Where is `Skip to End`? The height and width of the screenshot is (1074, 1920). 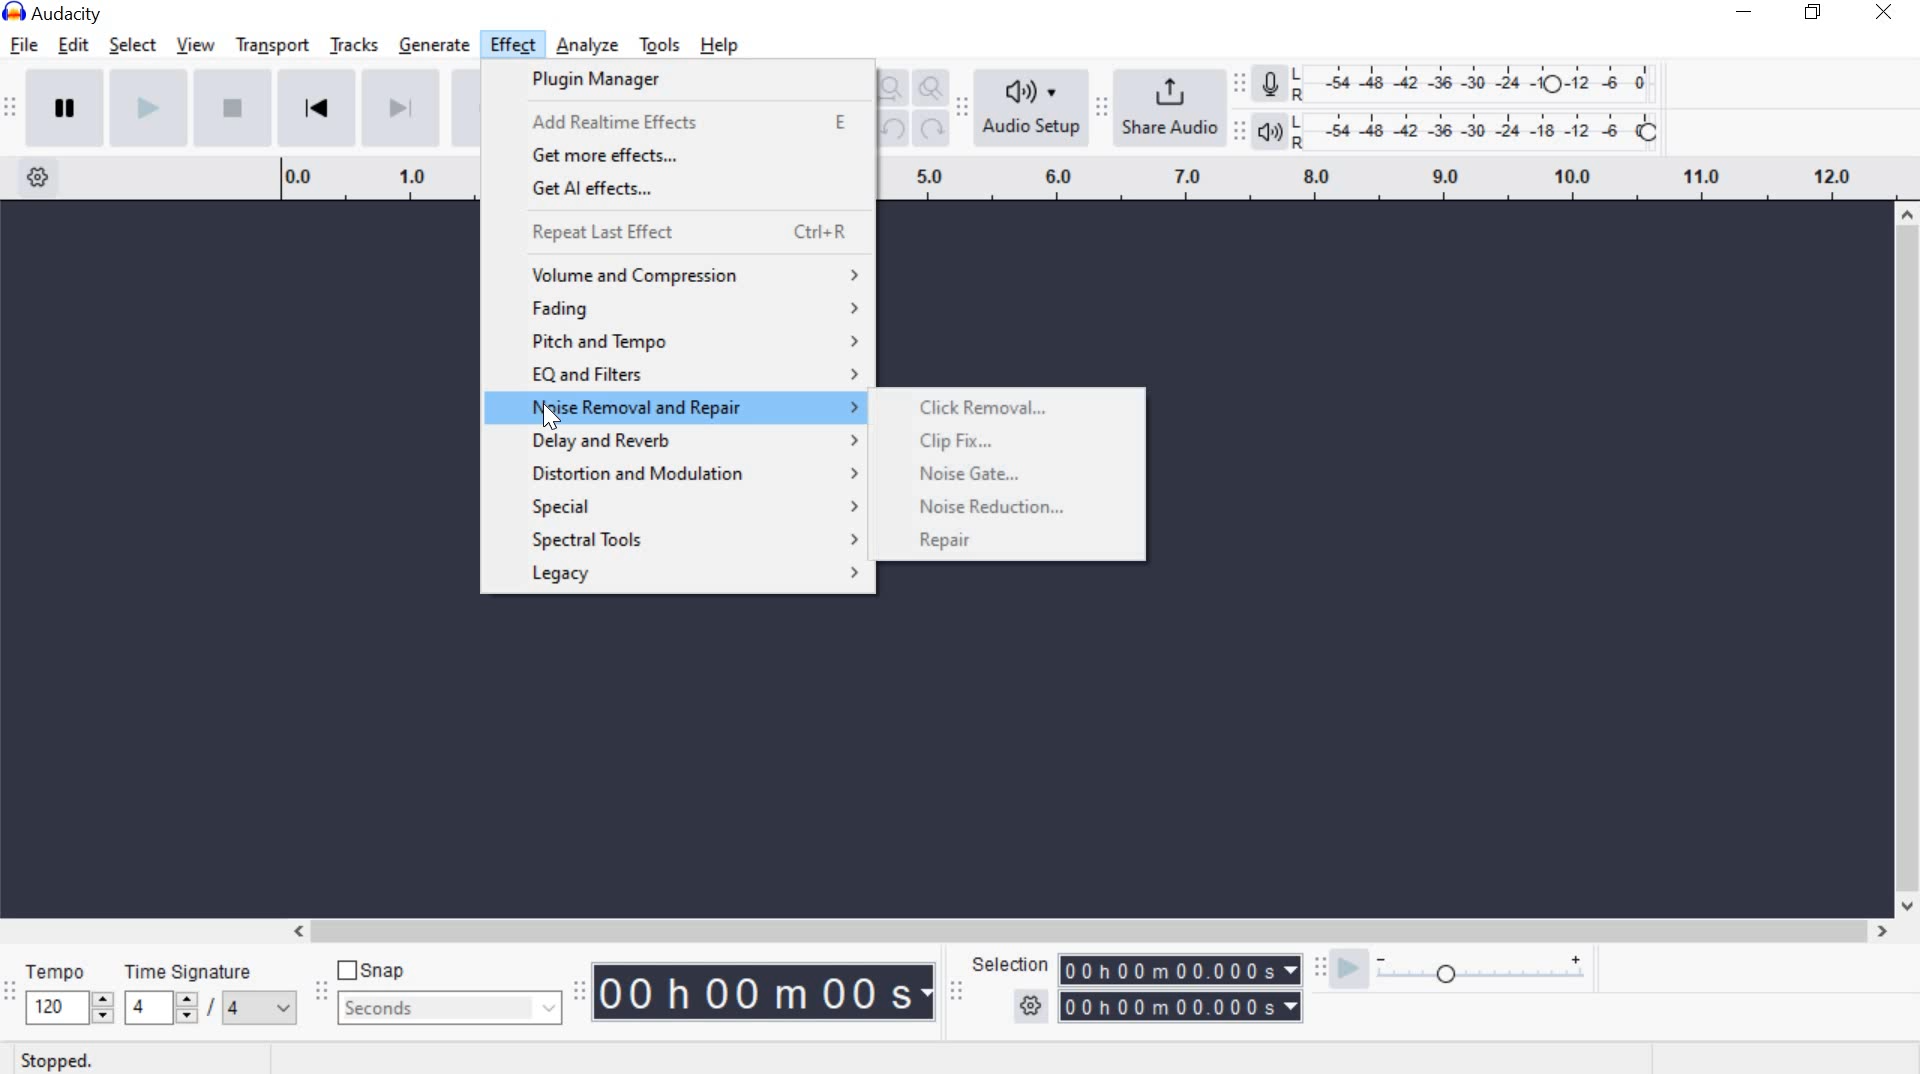
Skip to End is located at coordinates (400, 108).